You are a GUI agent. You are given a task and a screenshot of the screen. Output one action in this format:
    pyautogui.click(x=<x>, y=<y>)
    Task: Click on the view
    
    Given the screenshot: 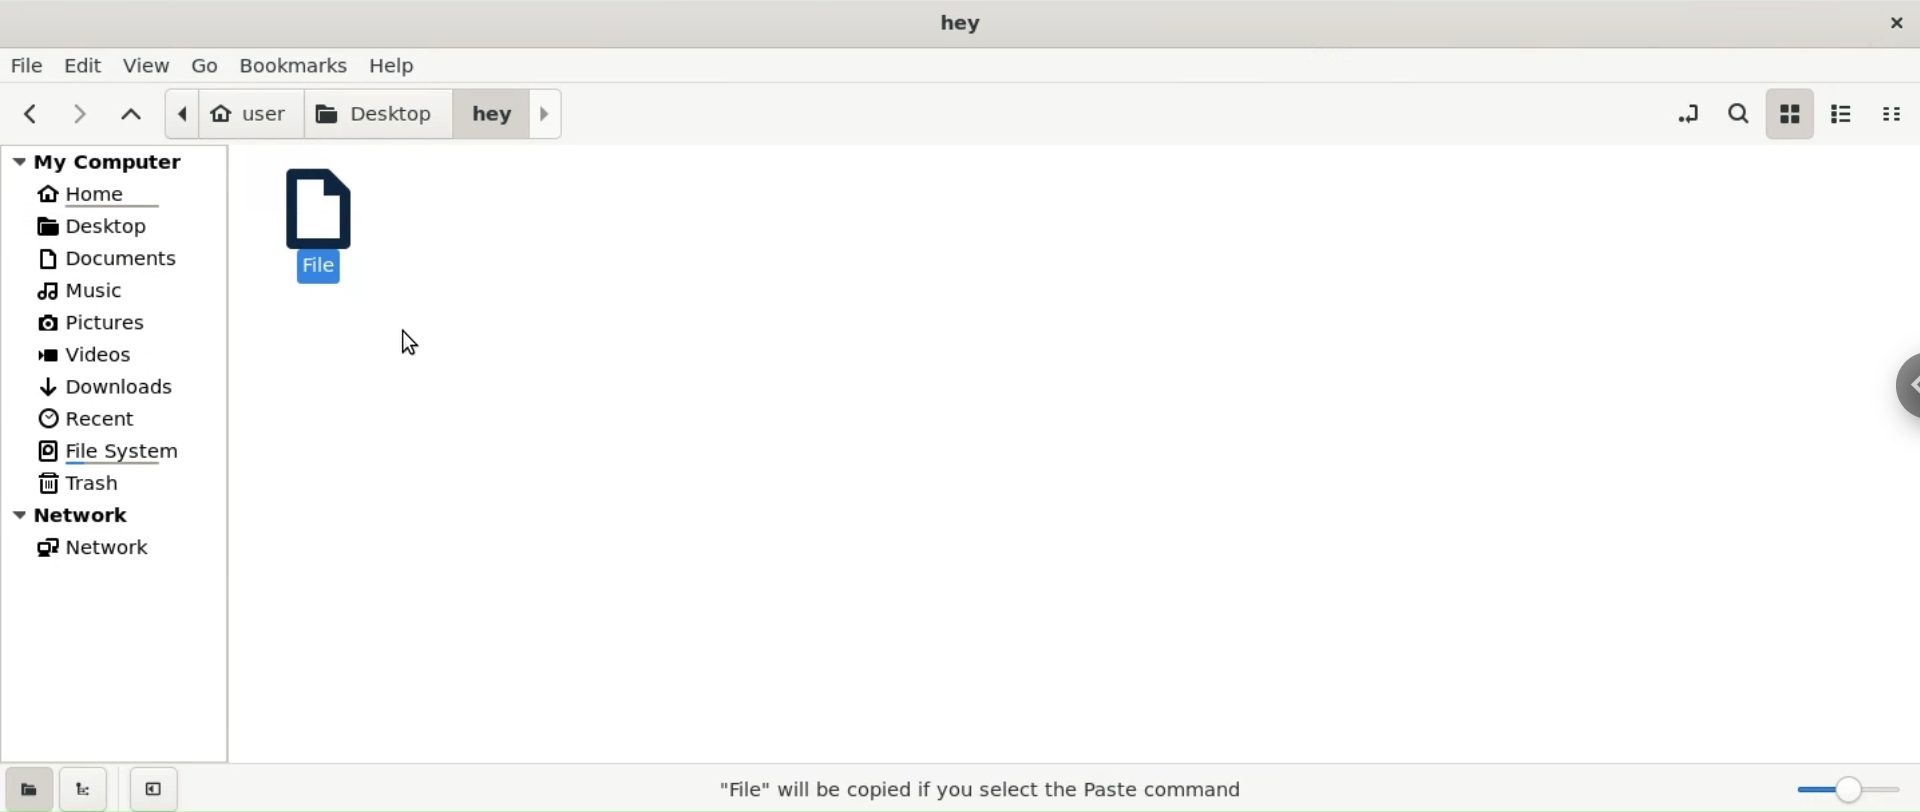 What is the action you would take?
    pyautogui.click(x=148, y=66)
    